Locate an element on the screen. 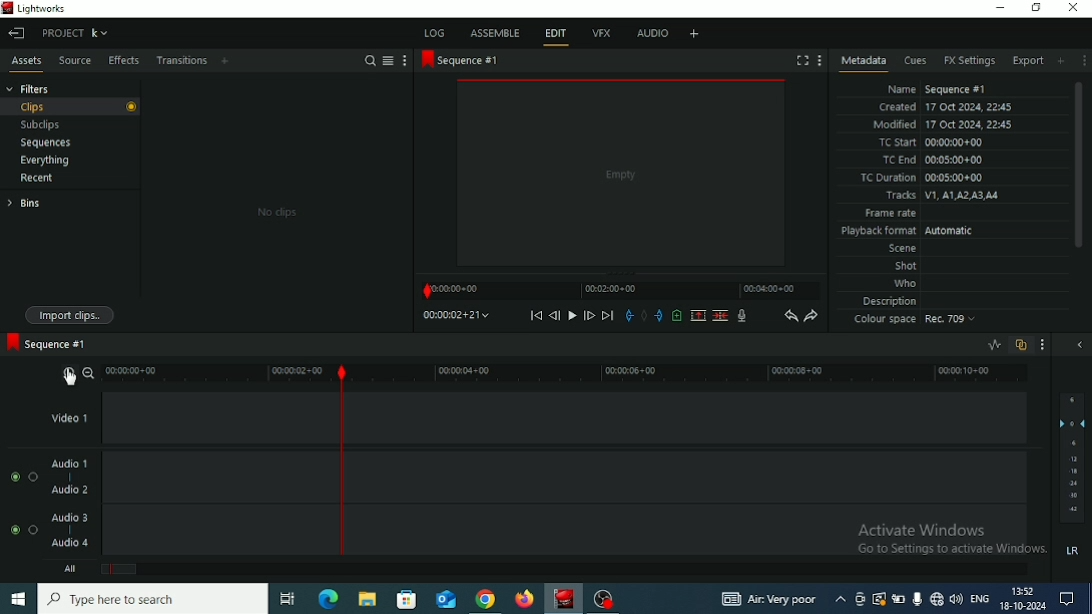  Toggle auto track sync is located at coordinates (1021, 345).